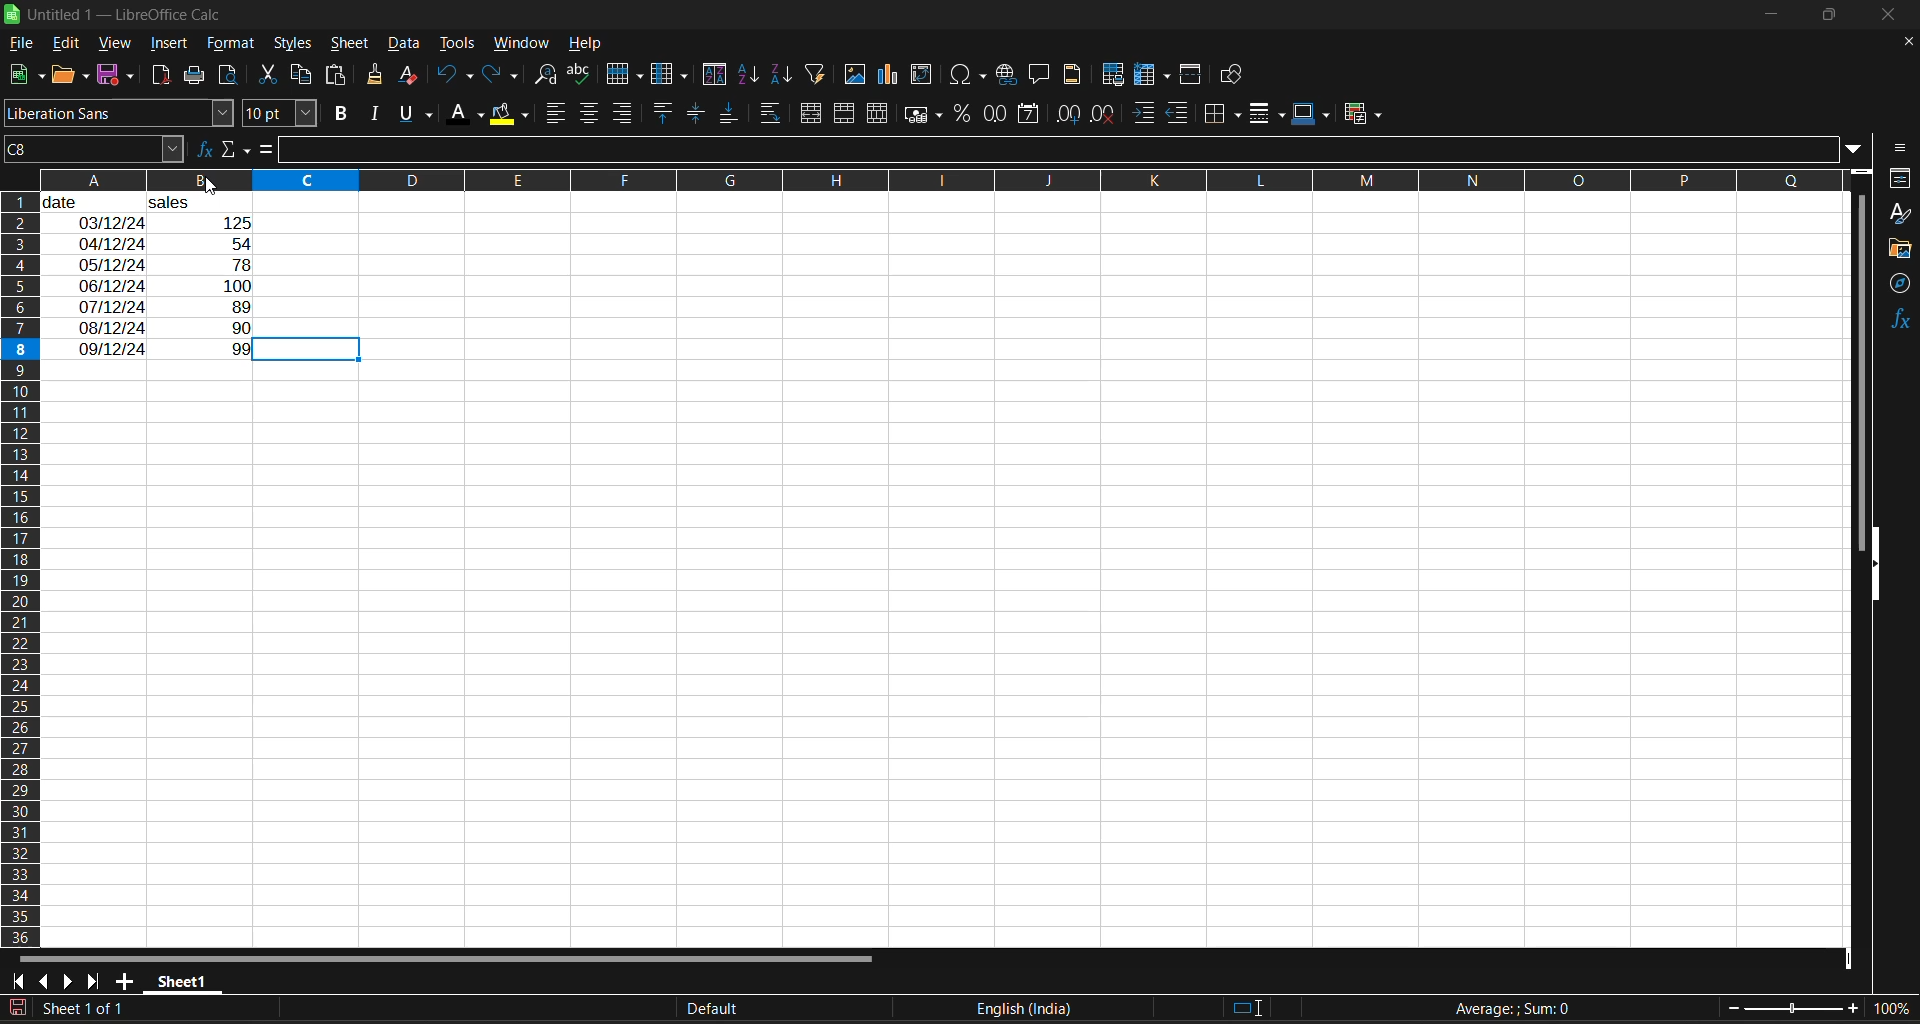  Describe the element at coordinates (378, 113) in the screenshot. I see `italic` at that location.